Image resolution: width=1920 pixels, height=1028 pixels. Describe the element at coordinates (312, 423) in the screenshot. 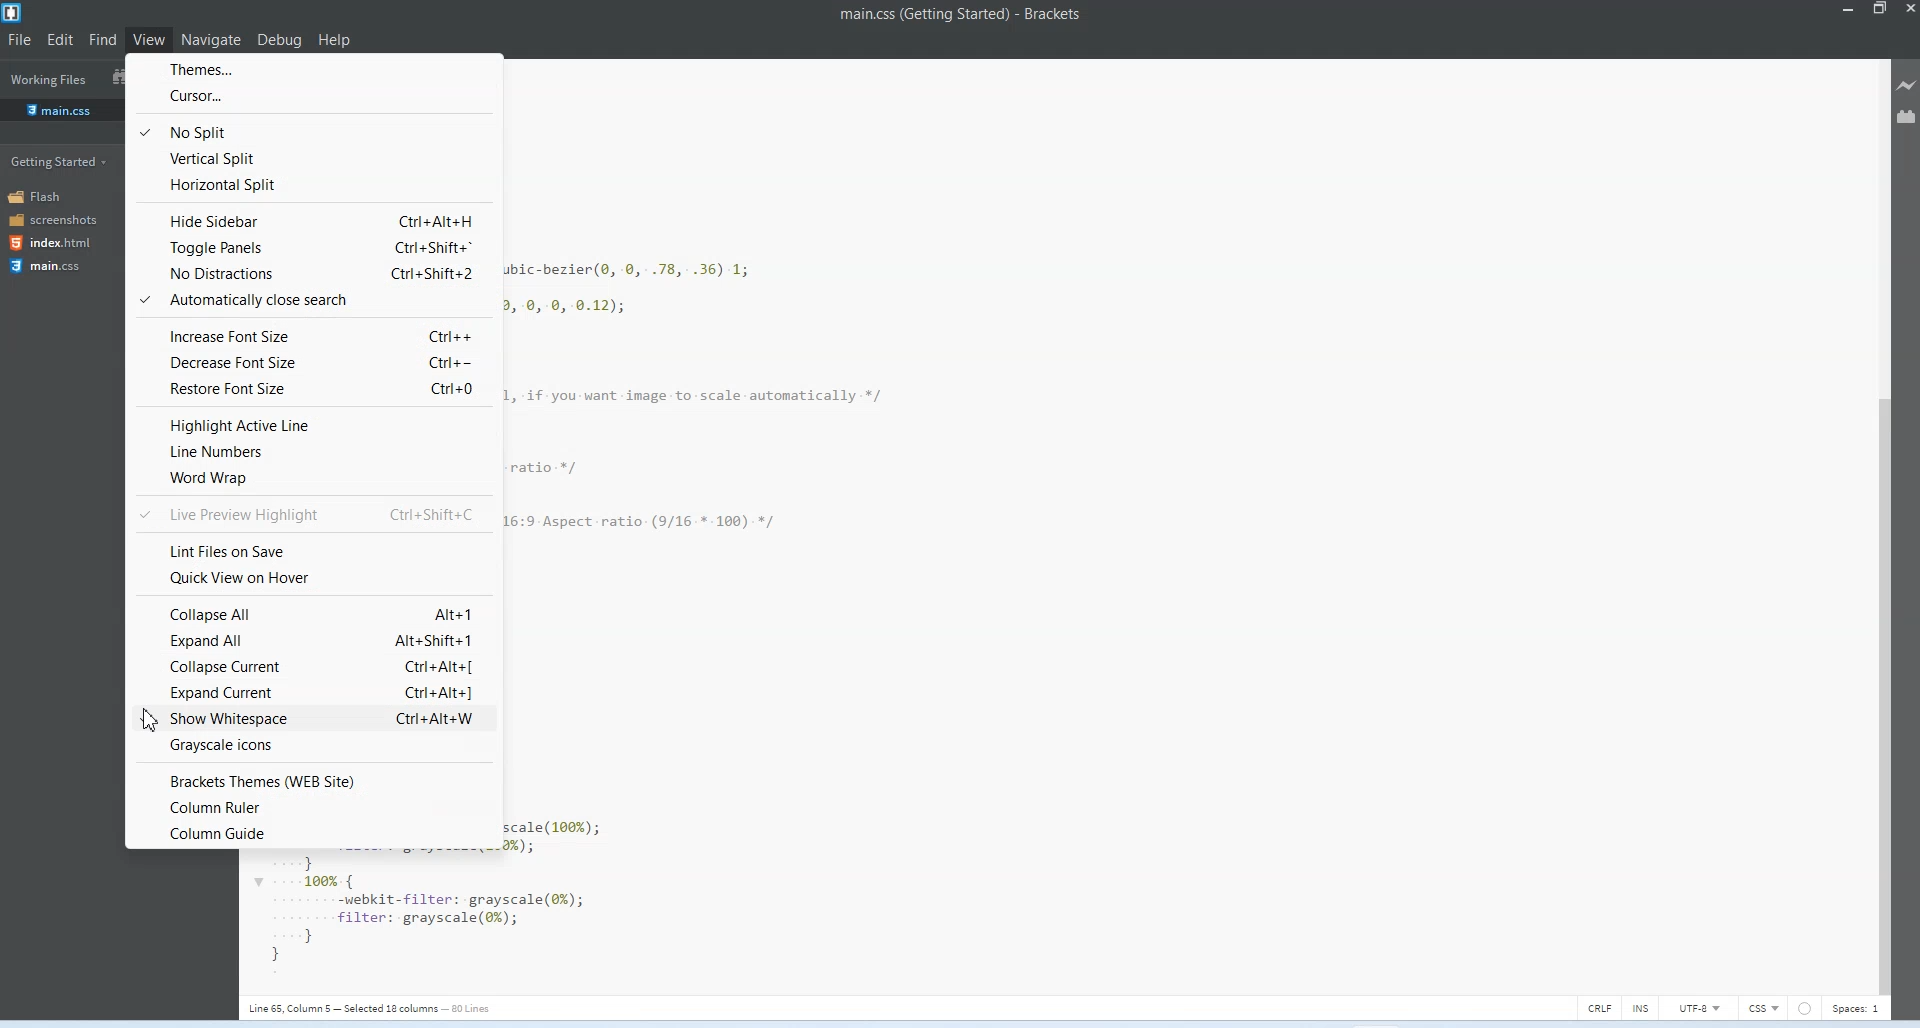

I see `Highlight active line` at that location.